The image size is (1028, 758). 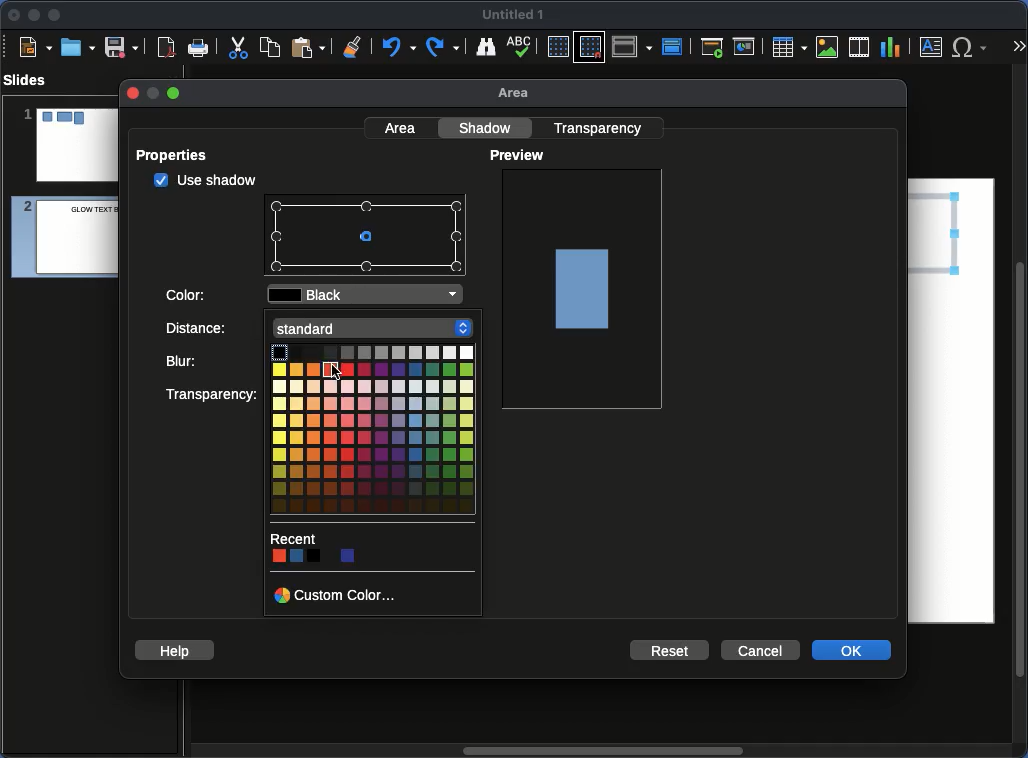 I want to click on Save, so click(x=123, y=46).